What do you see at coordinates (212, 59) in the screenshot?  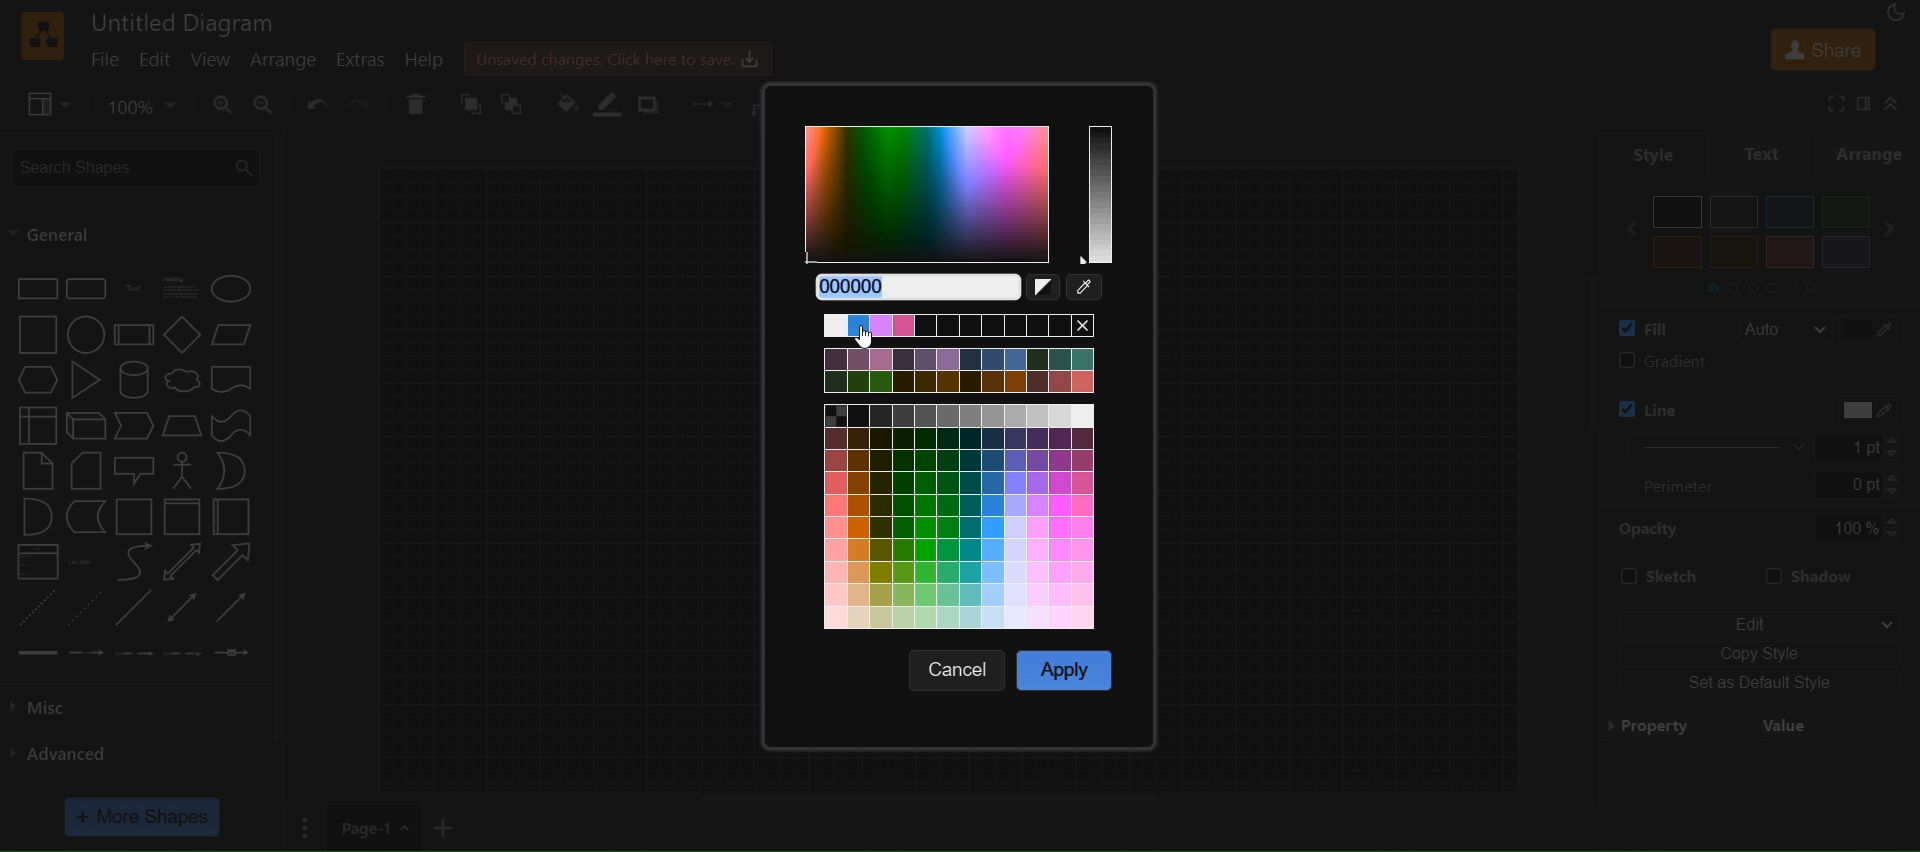 I see `view` at bounding box center [212, 59].